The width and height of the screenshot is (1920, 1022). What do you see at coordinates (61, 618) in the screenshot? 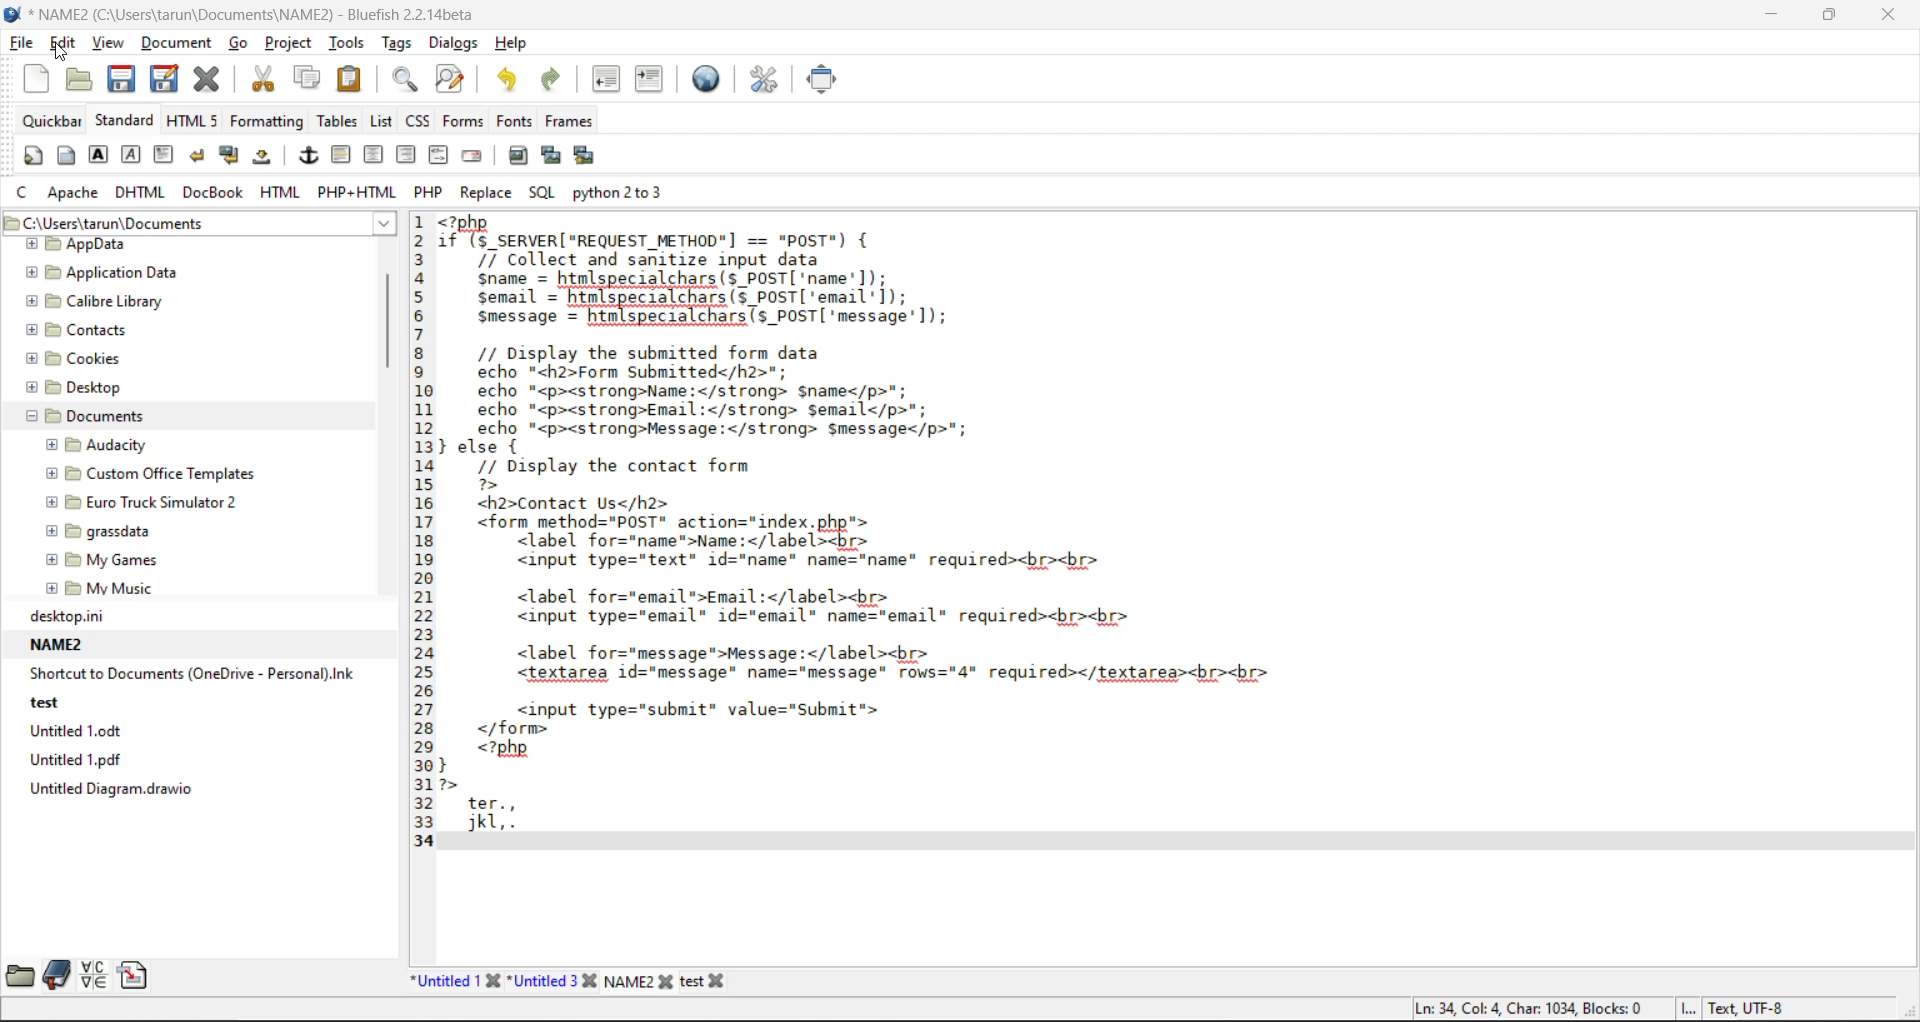
I see `desktop.ni` at bounding box center [61, 618].